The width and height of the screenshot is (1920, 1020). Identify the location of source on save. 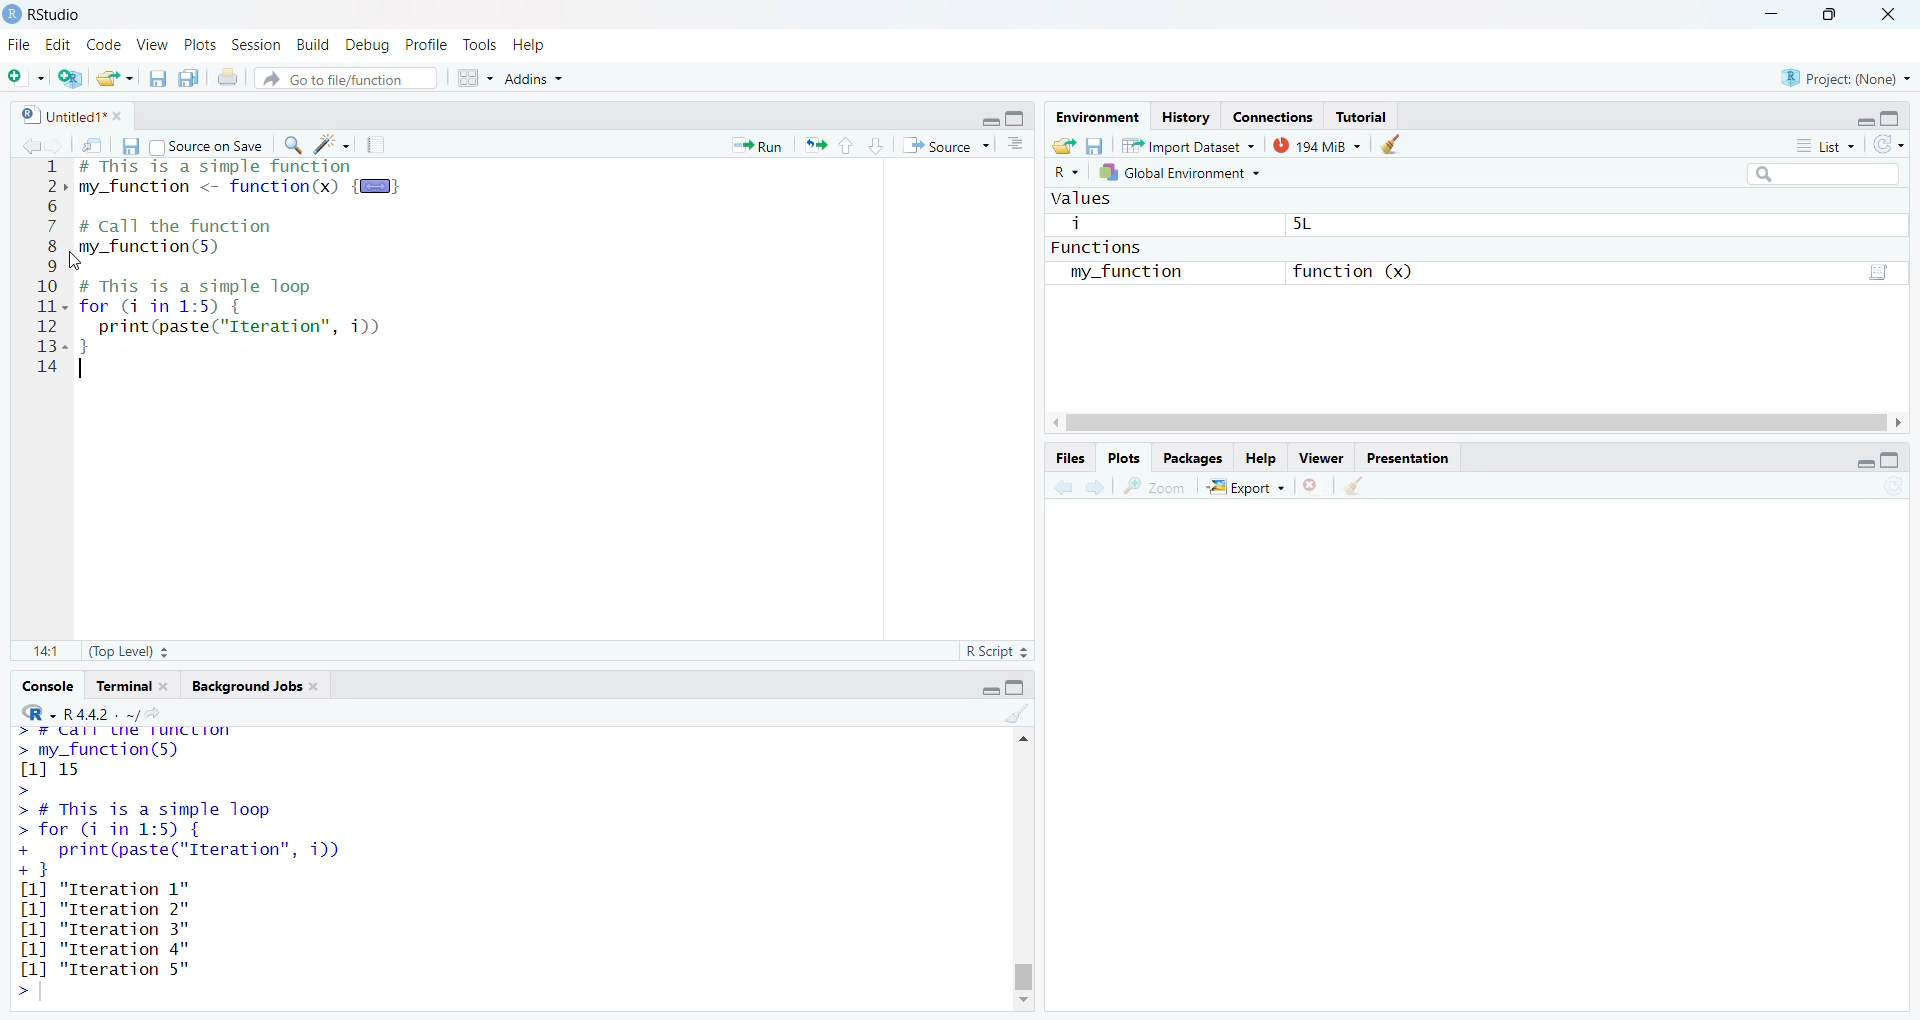
(207, 144).